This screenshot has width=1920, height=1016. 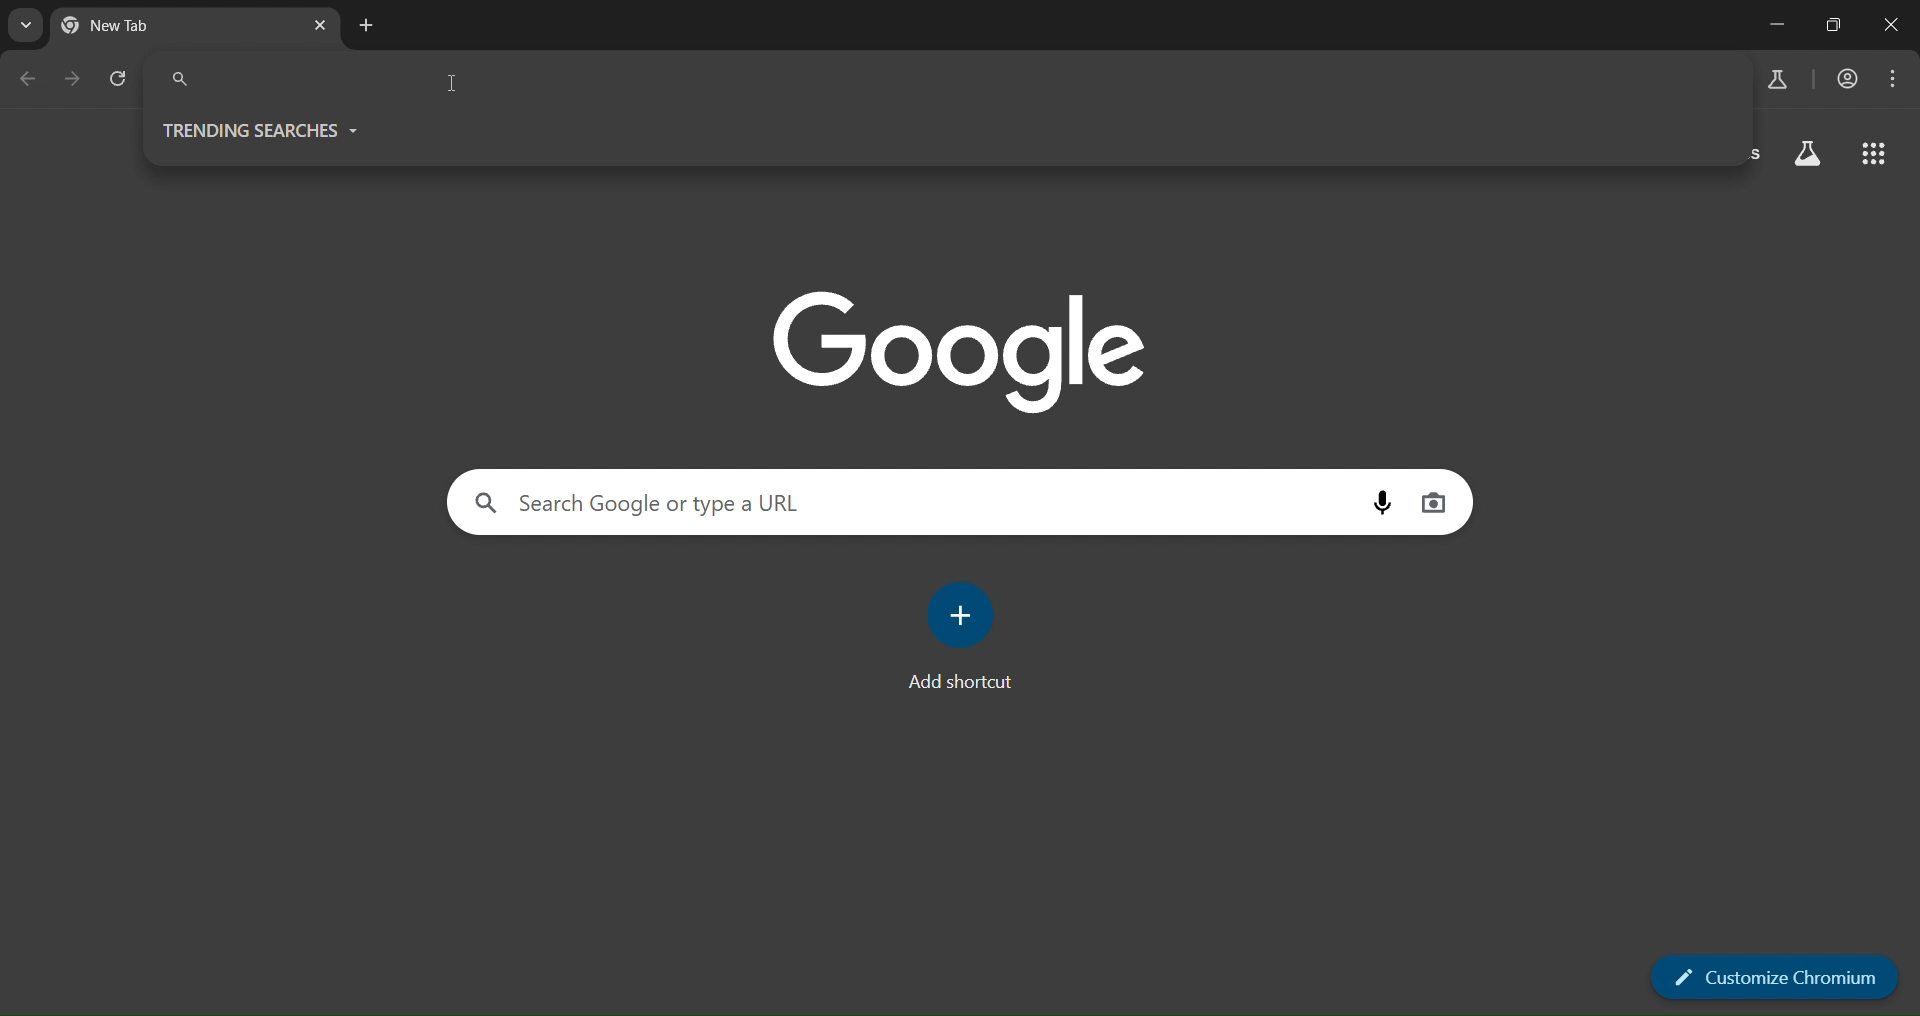 What do you see at coordinates (1833, 24) in the screenshot?
I see `Maximize` at bounding box center [1833, 24].